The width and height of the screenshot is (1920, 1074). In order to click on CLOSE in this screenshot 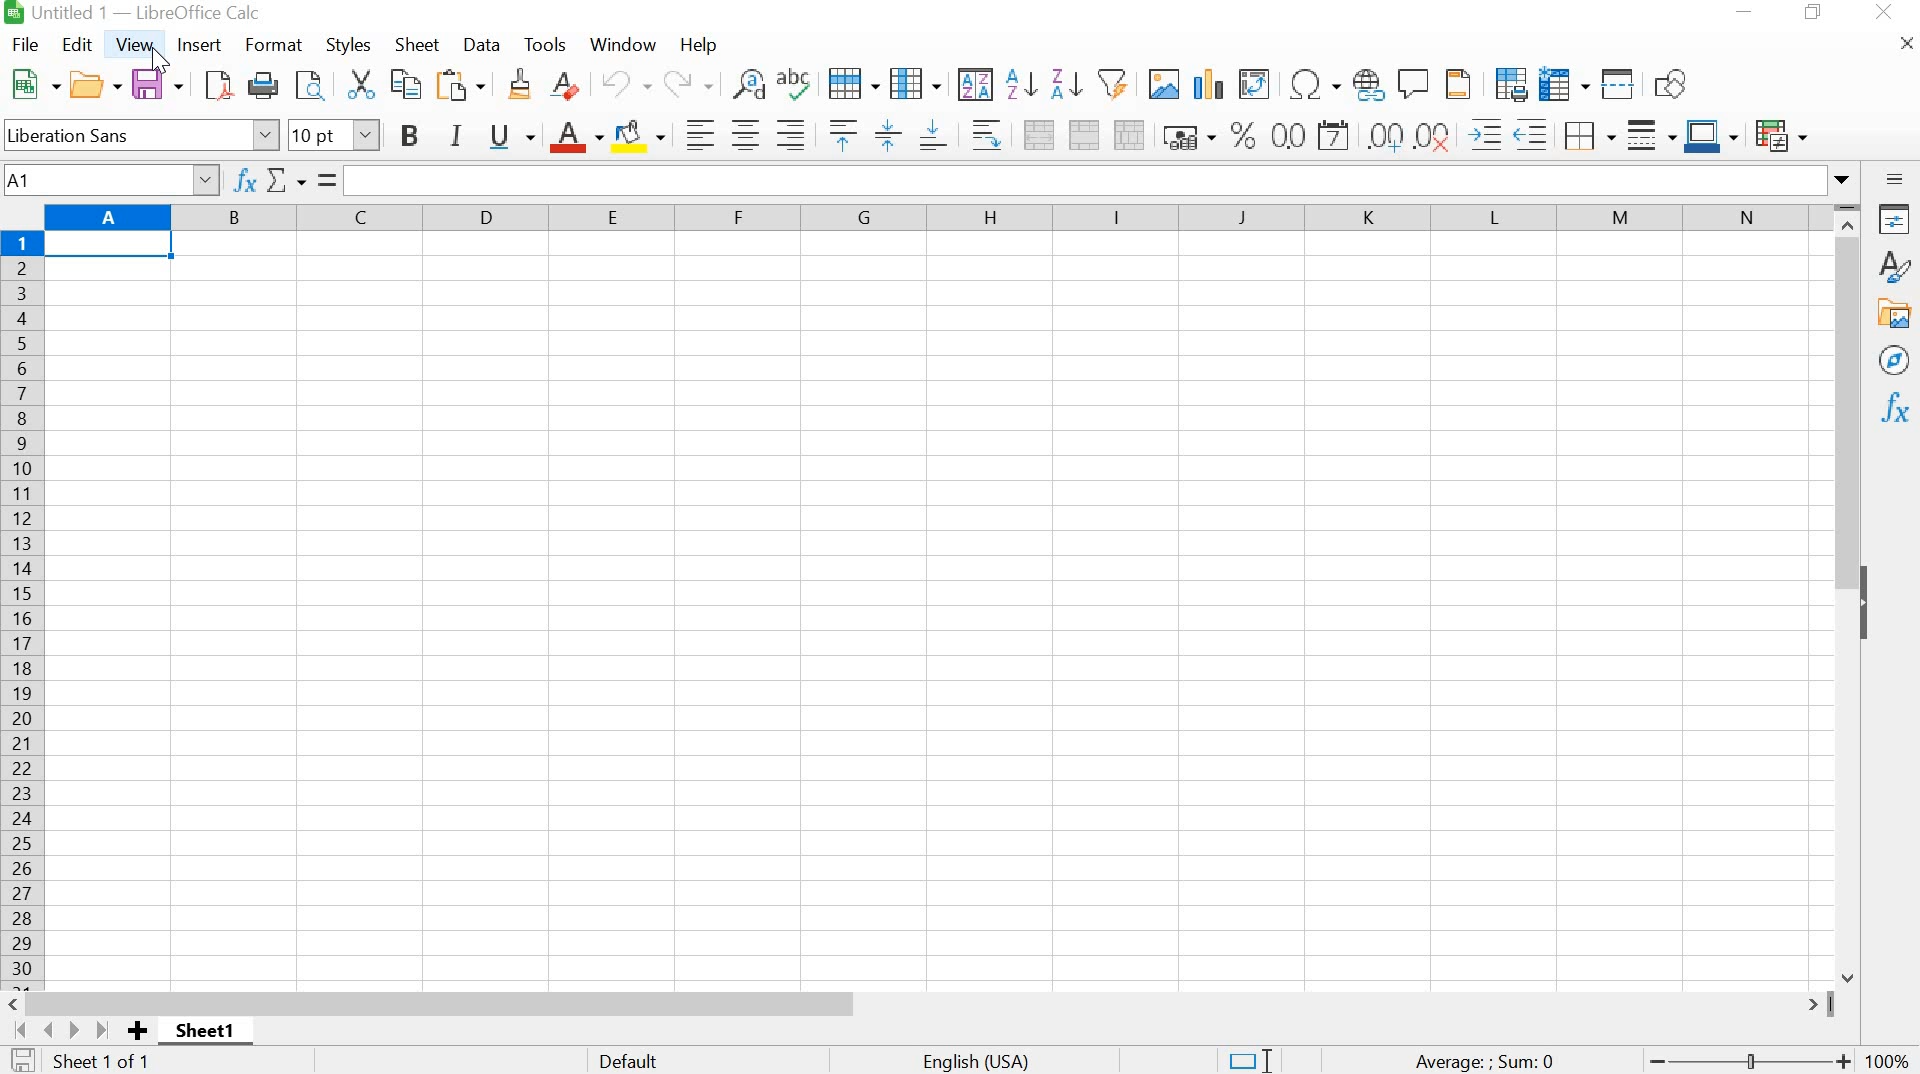, I will do `click(1903, 49)`.